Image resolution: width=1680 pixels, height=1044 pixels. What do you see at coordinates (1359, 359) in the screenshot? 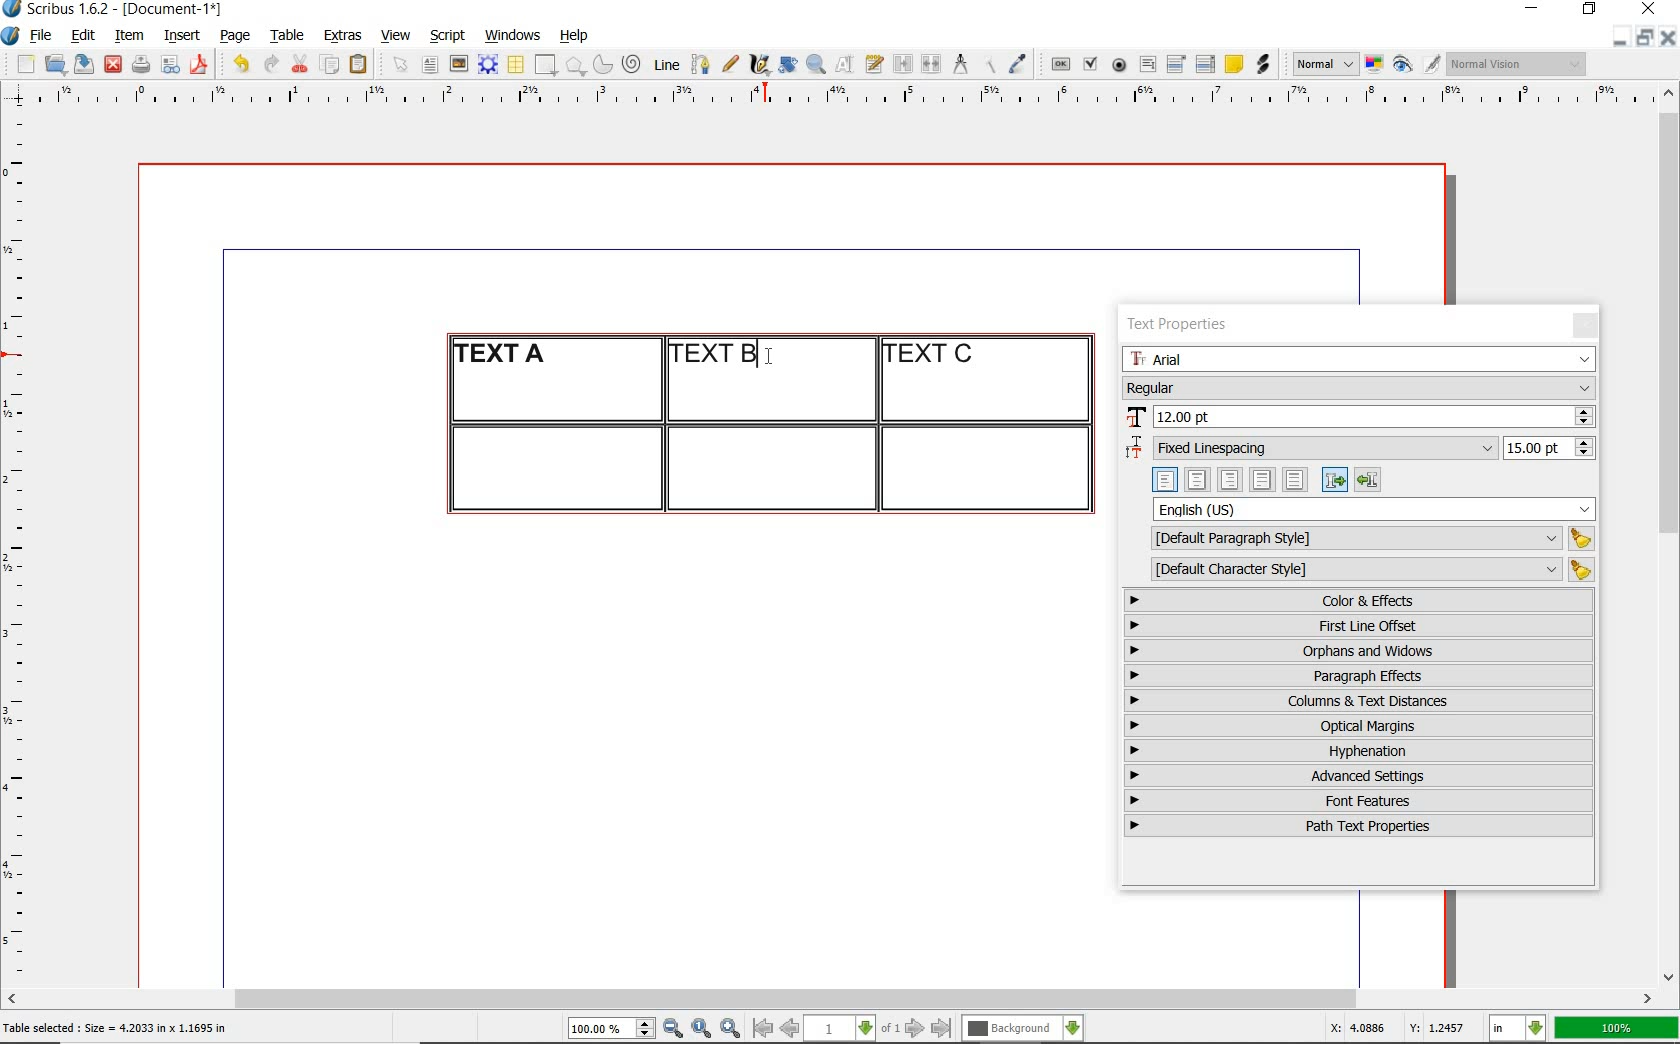
I see `font family` at bounding box center [1359, 359].